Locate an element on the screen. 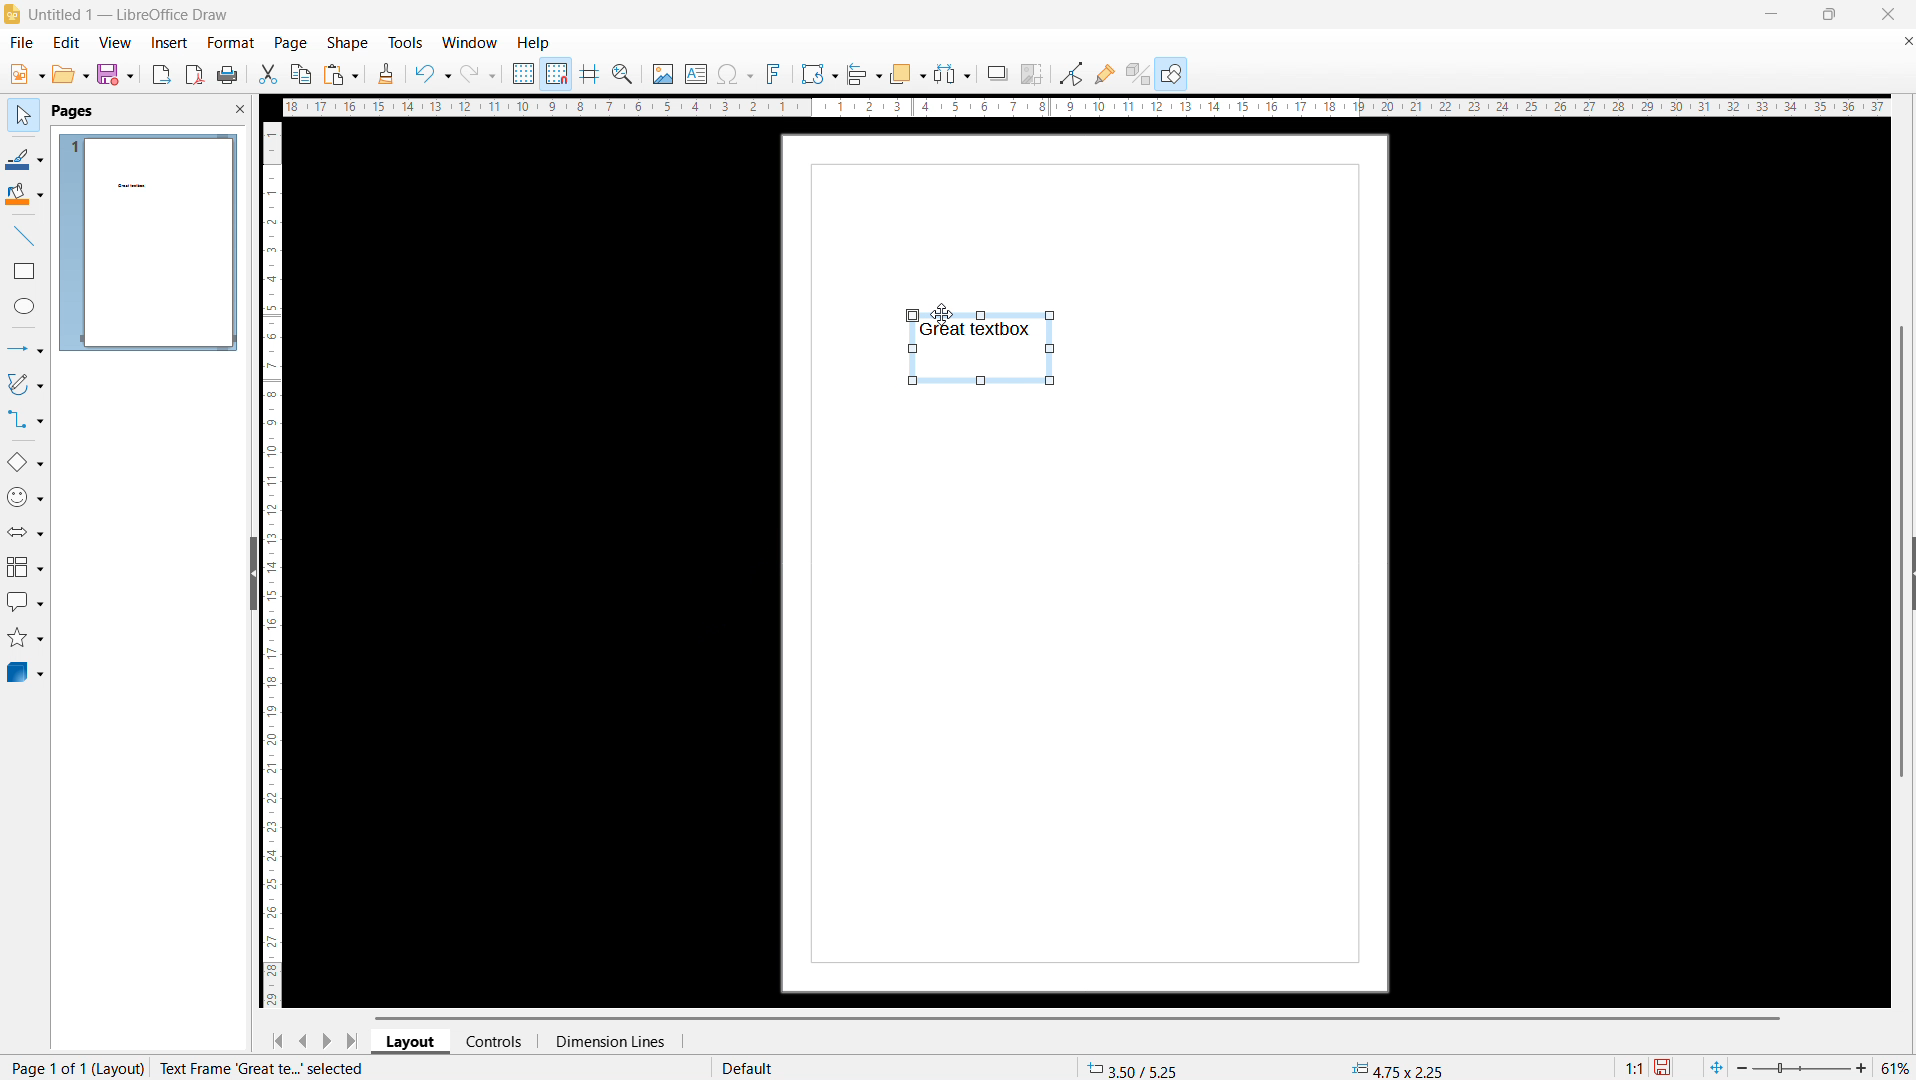 This screenshot has width=1916, height=1080. controls is located at coordinates (497, 1041).